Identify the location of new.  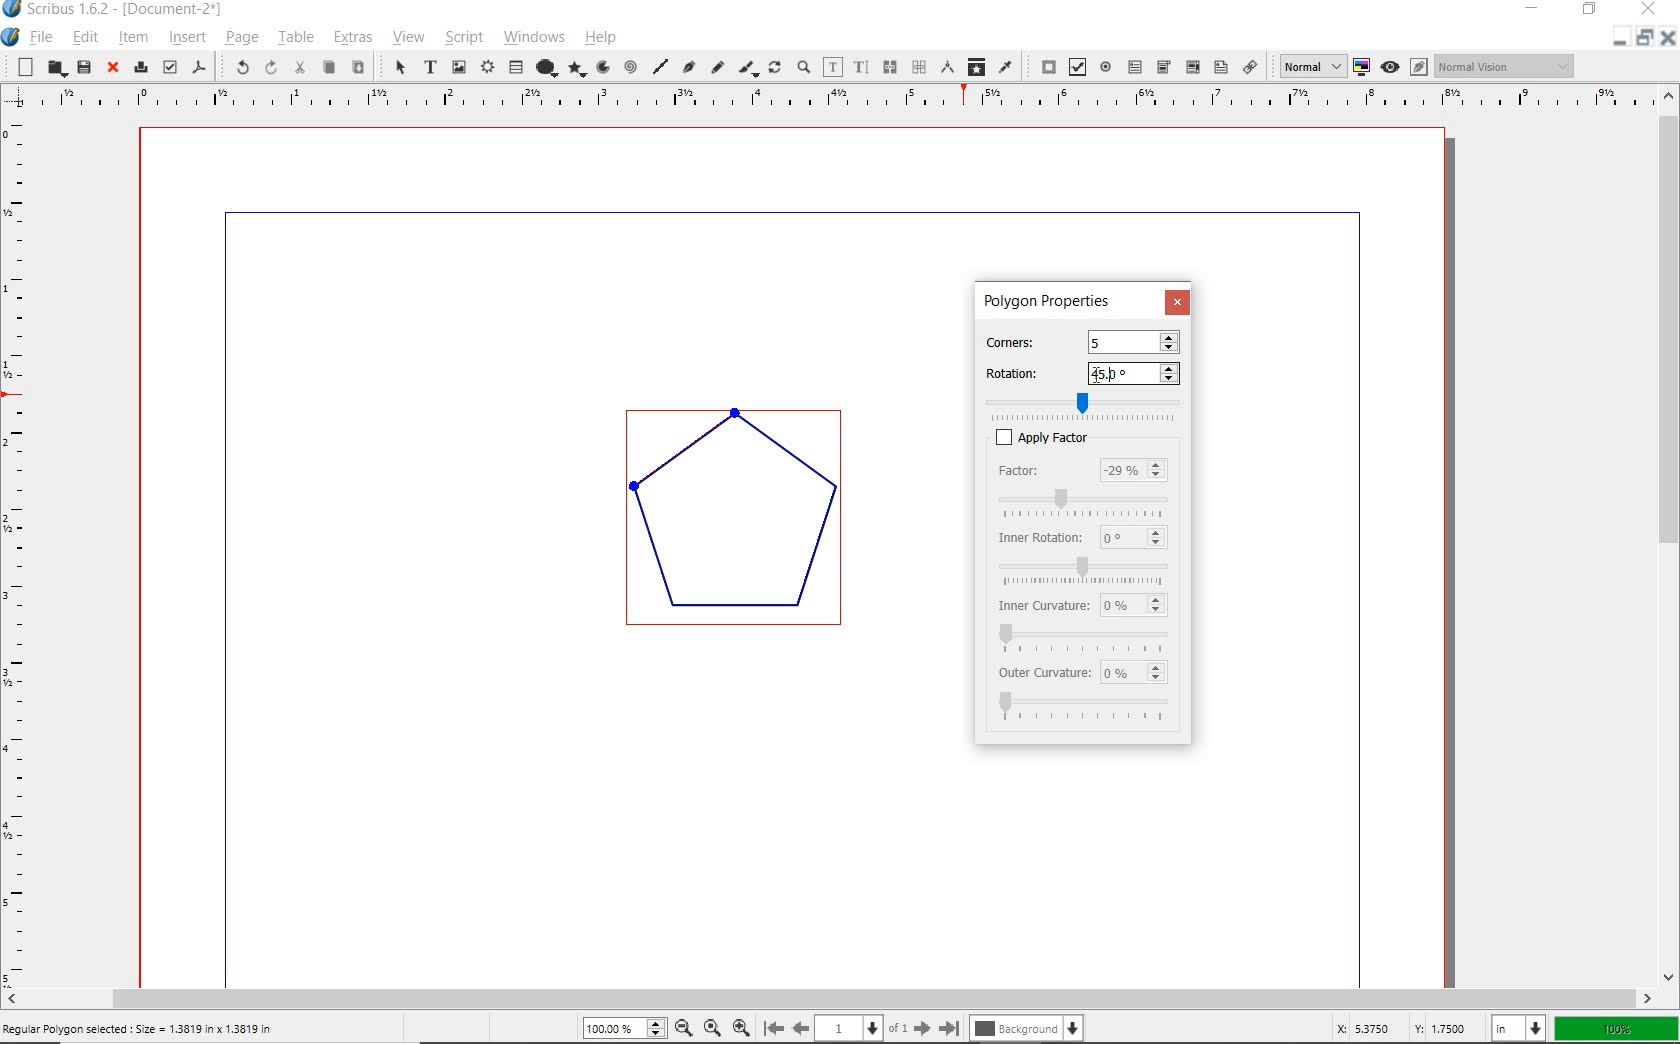
(21, 67).